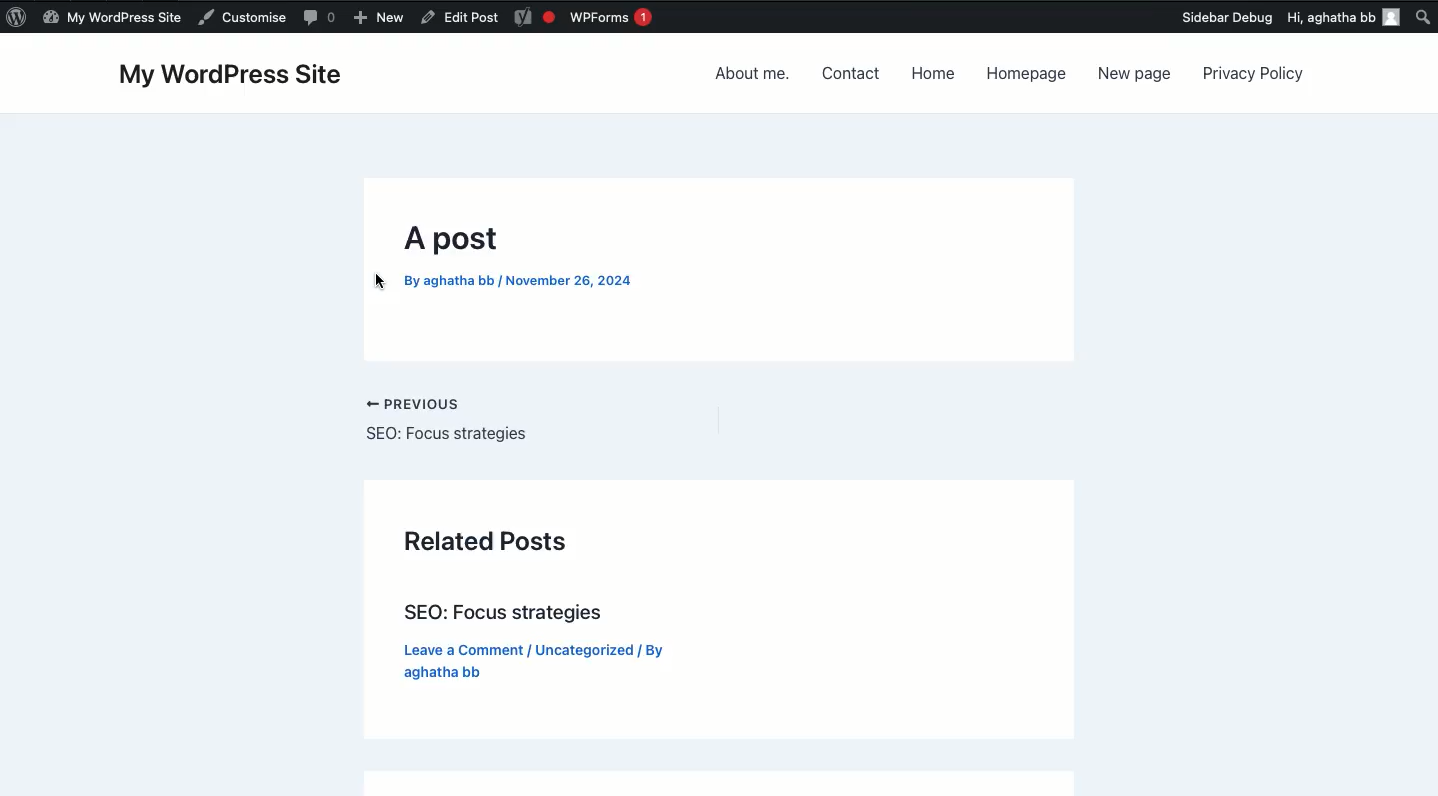 The width and height of the screenshot is (1438, 796). What do you see at coordinates (239, 18) in the screenshot?
I see `Comment` at bounding box center [239, 18].